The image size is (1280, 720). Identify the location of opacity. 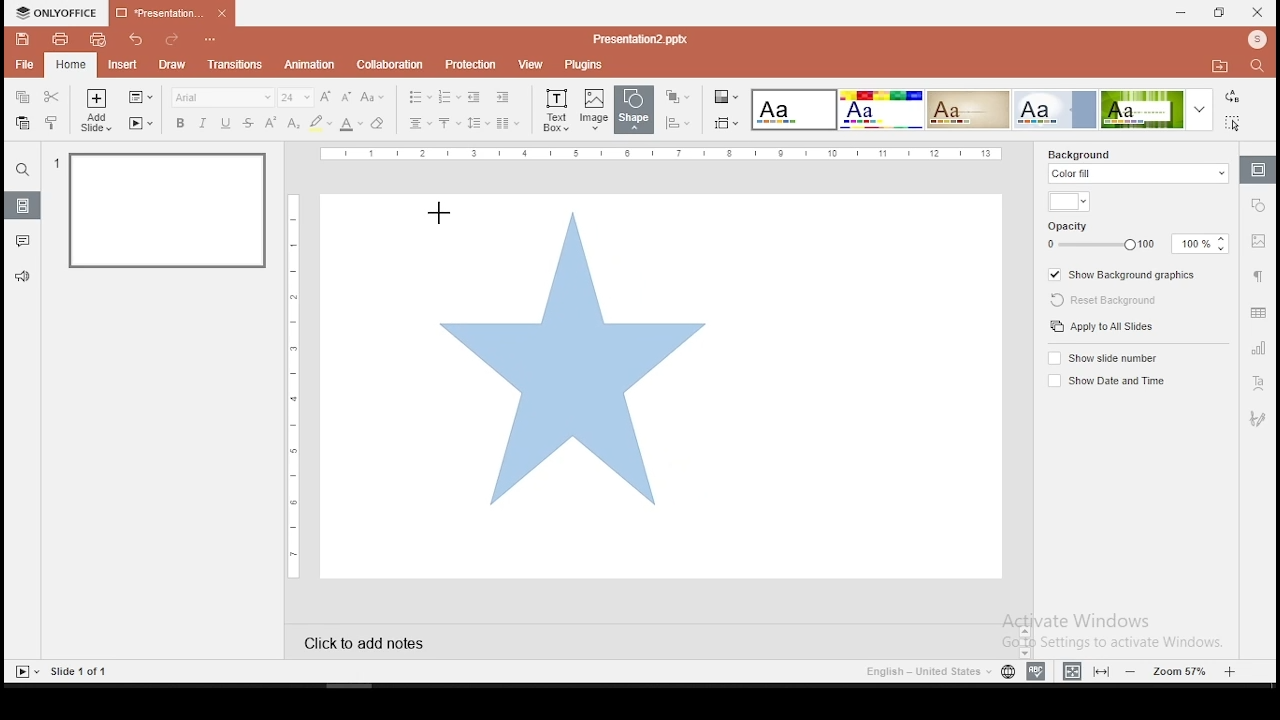
(1135, 236).